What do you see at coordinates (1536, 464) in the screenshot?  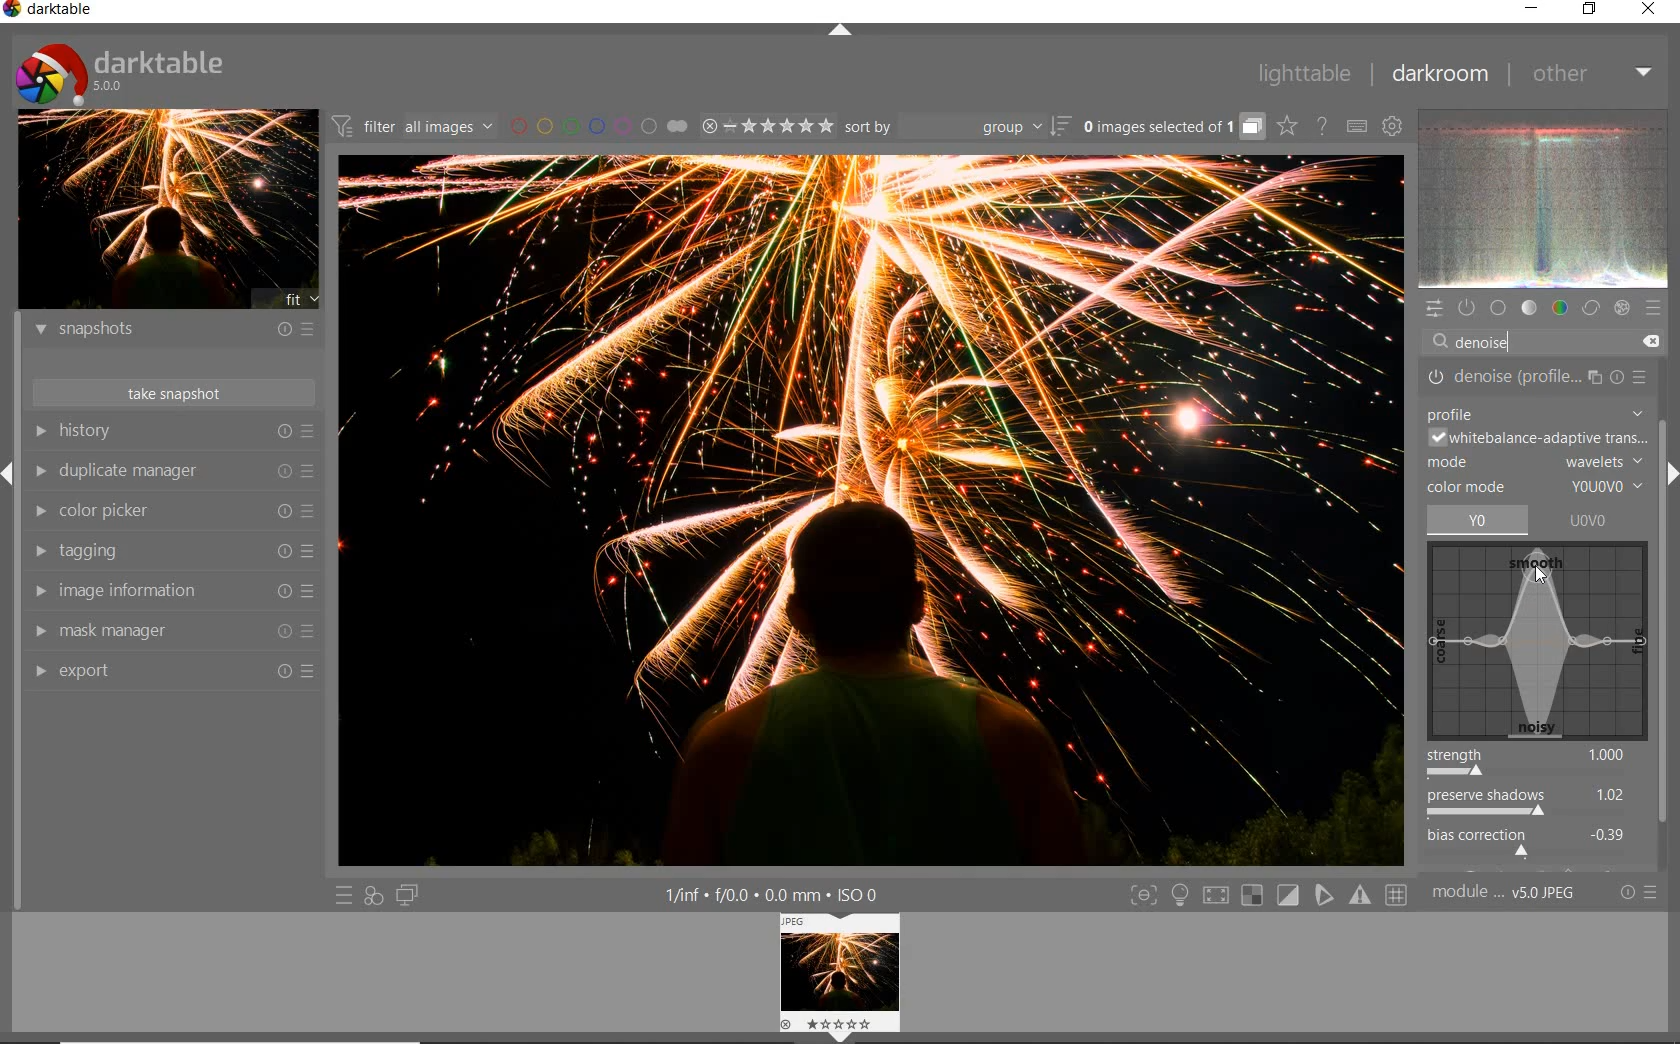 I see `MODE` at bounding box center [1536, 464].